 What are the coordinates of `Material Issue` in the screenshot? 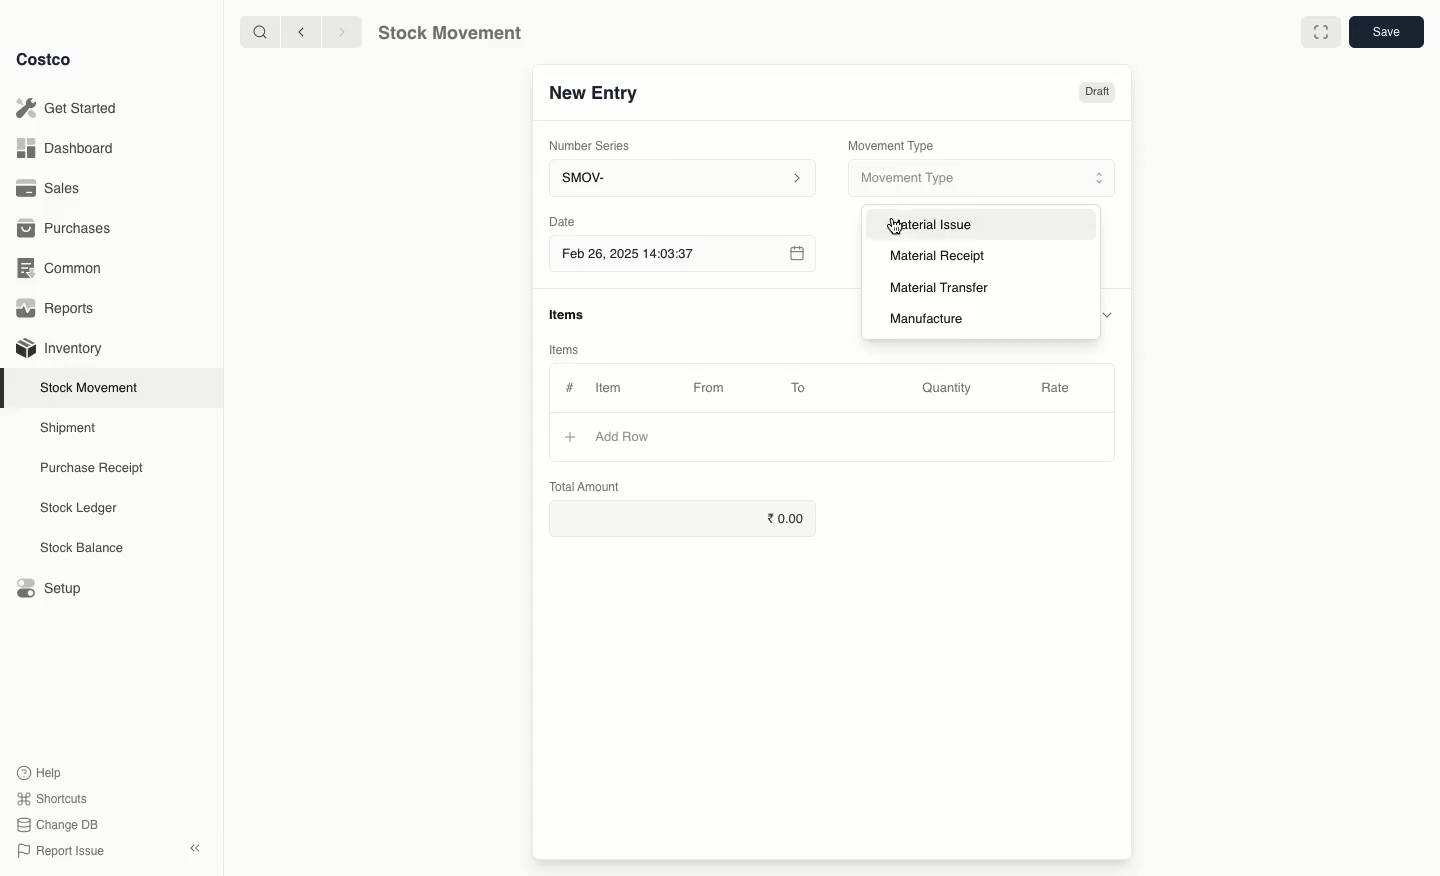 It's located at (932, 225).